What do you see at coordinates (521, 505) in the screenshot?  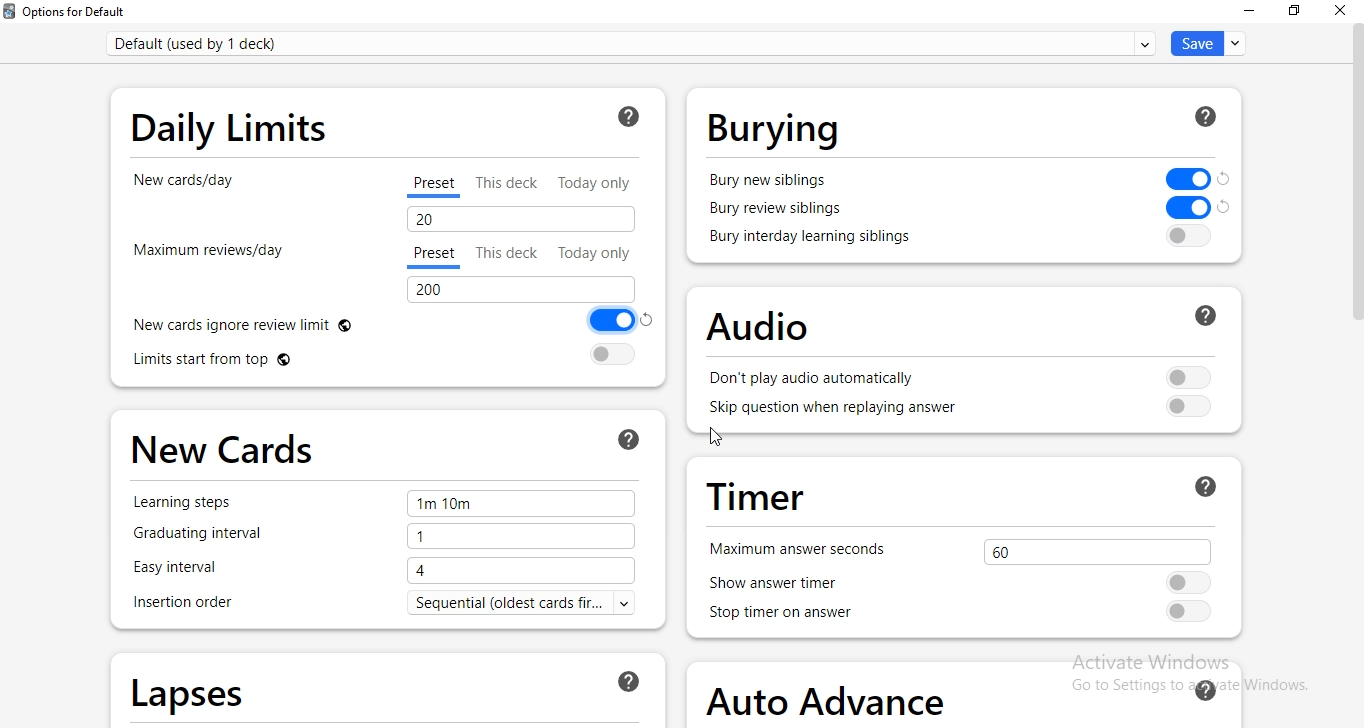 I see `1m 10m` at bounding box center [521, 505].